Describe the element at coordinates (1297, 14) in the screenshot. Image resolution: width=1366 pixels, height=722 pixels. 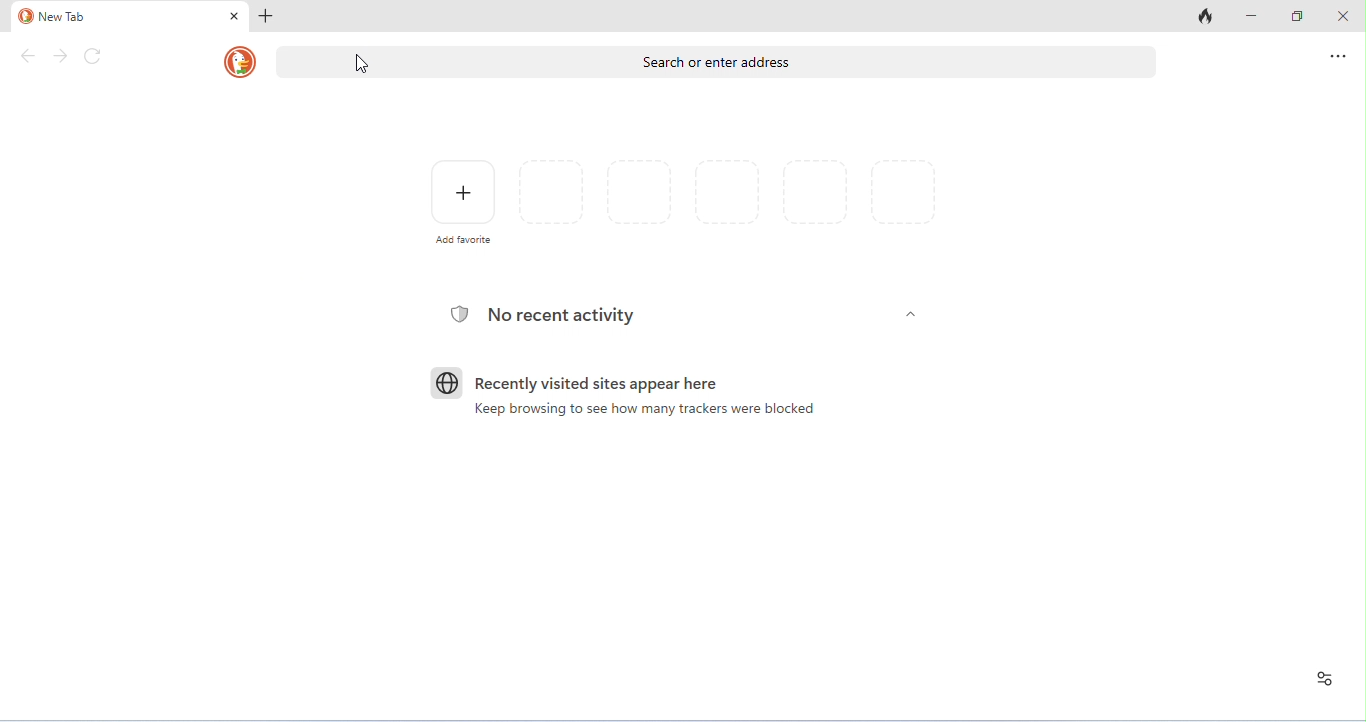
I see `maximize` at that location.